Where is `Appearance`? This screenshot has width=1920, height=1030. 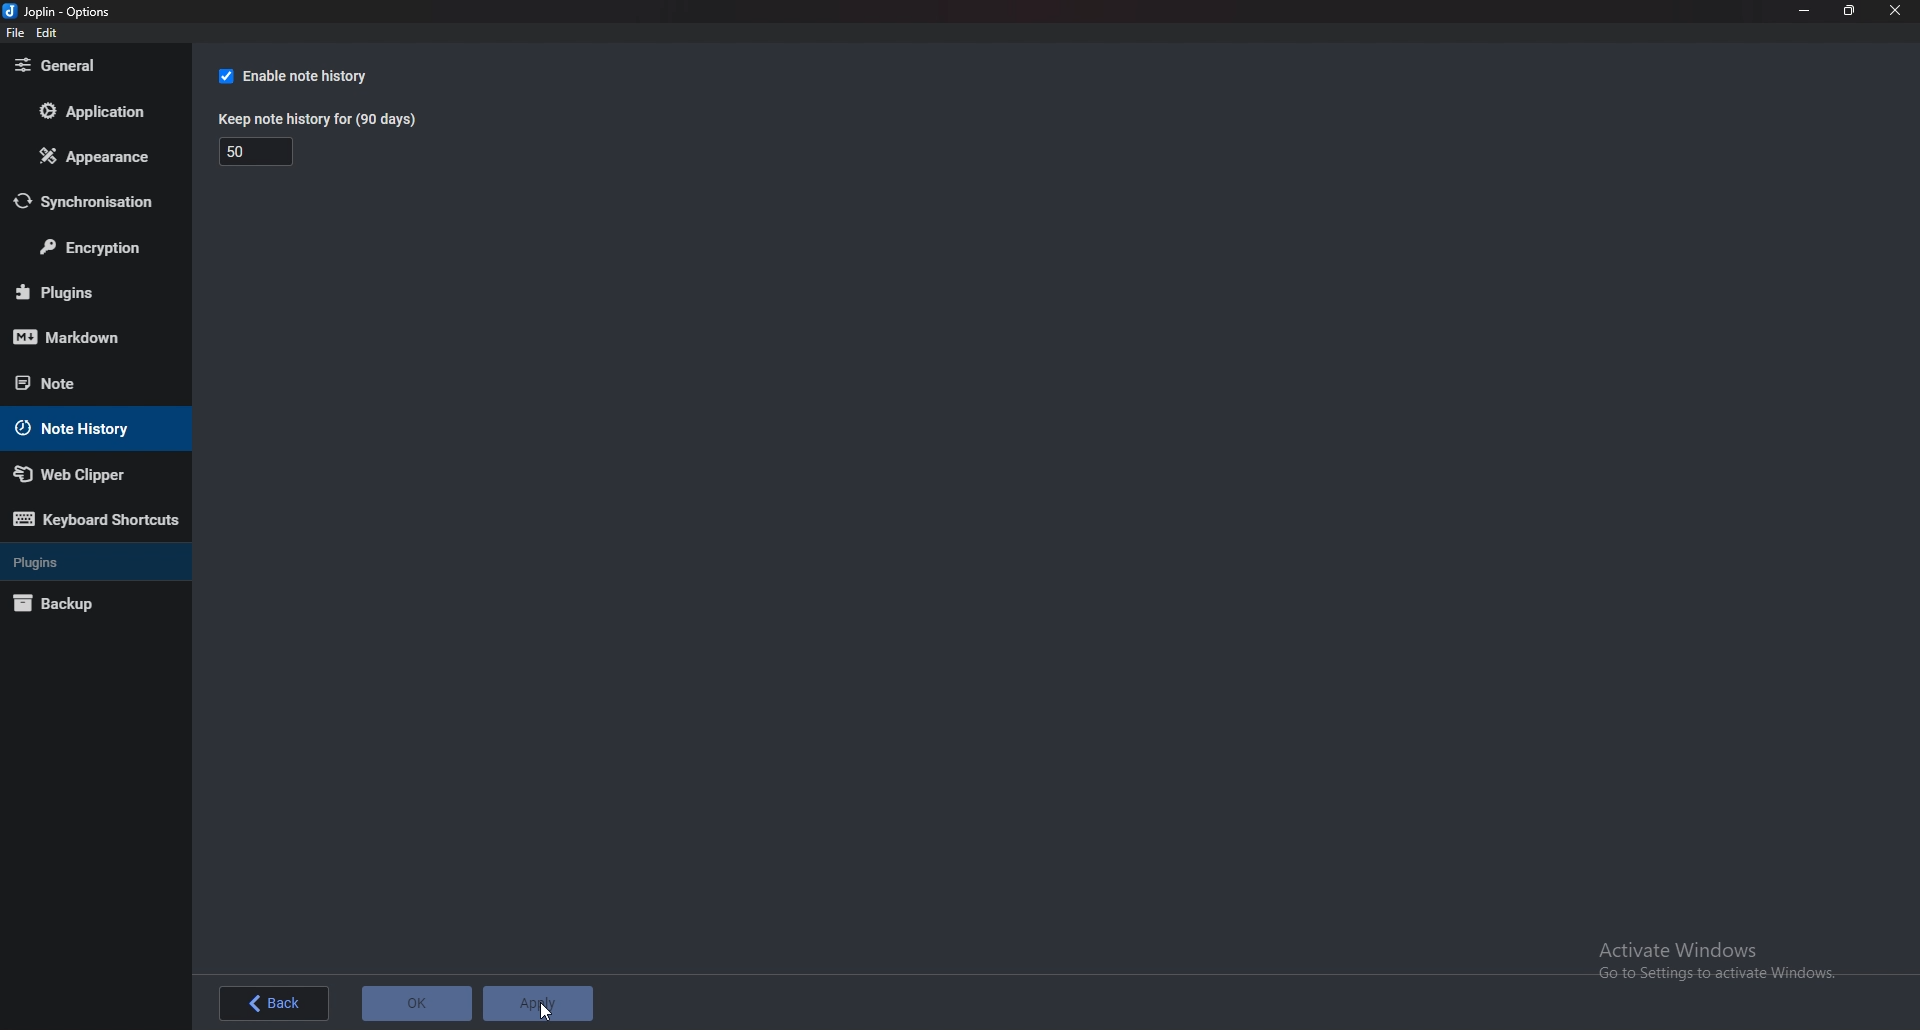
Appearance is located at coordinates (90, 161).